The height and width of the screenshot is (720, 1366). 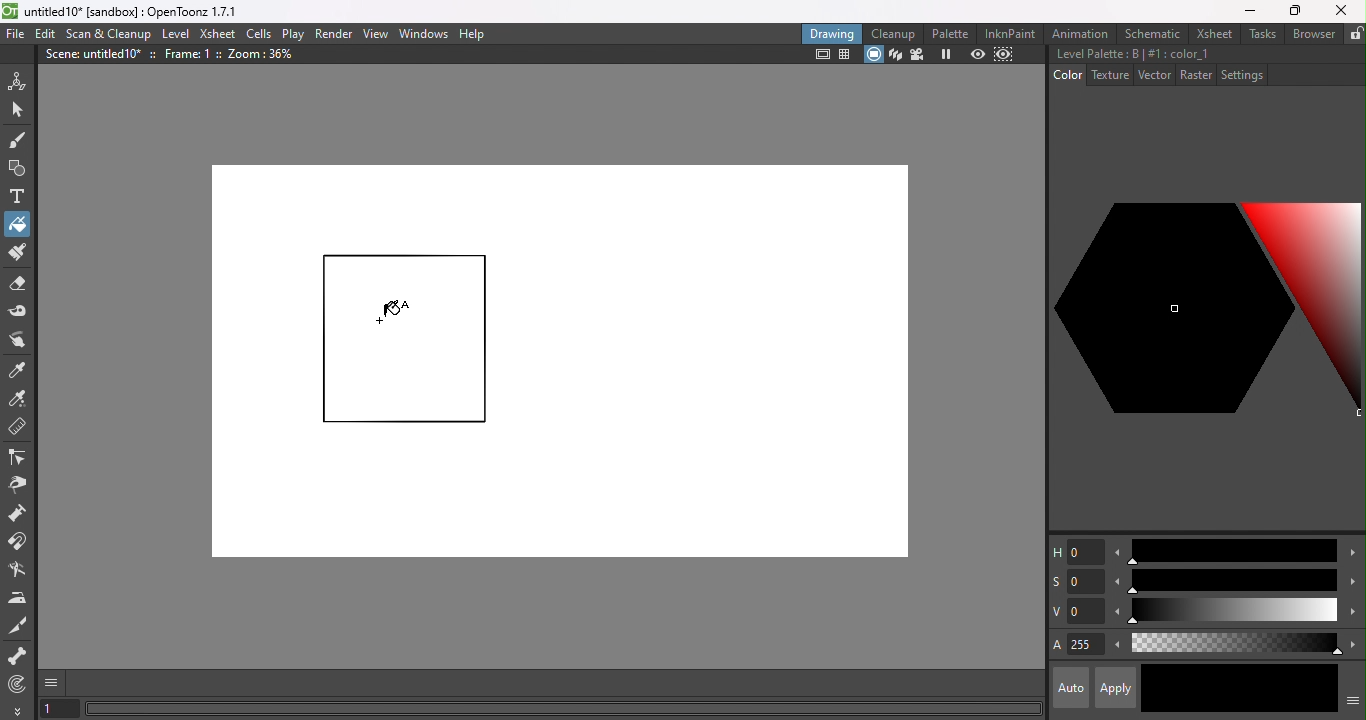 I want to click on Texture, so click(x=1108, y=75).